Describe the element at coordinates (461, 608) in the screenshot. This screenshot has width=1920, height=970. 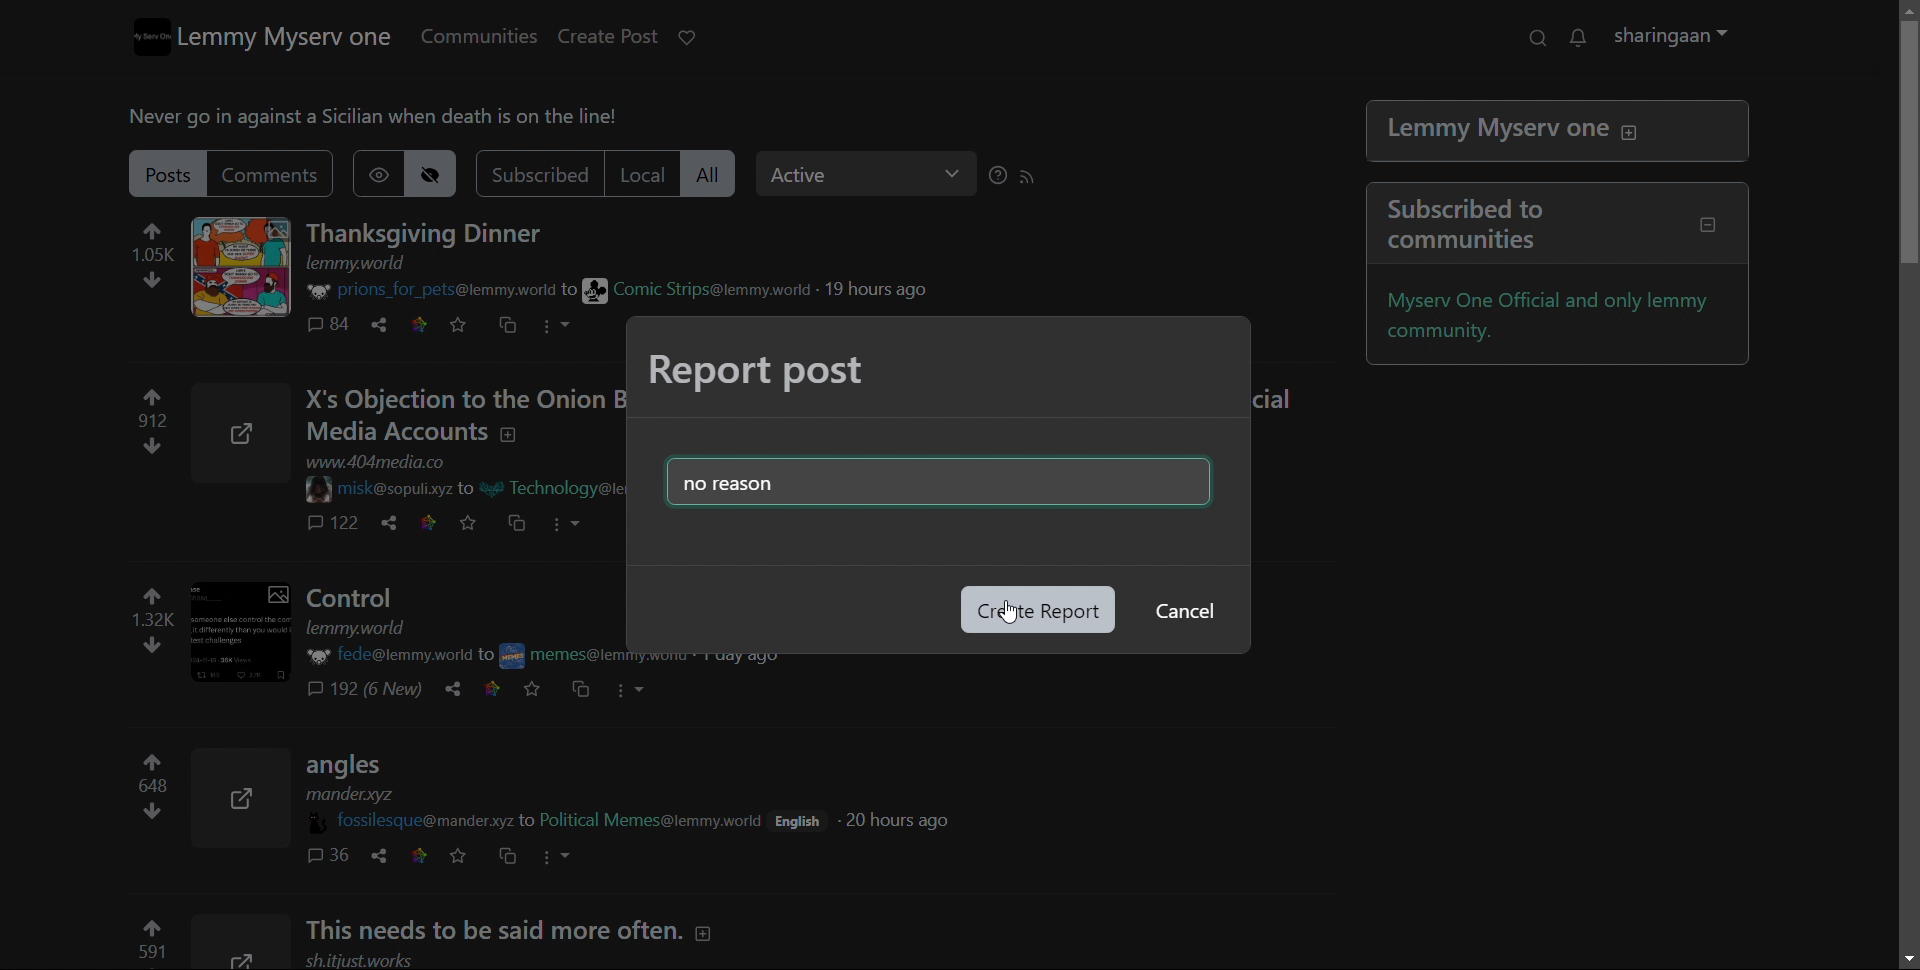
I see `post on "Control"` at that location.